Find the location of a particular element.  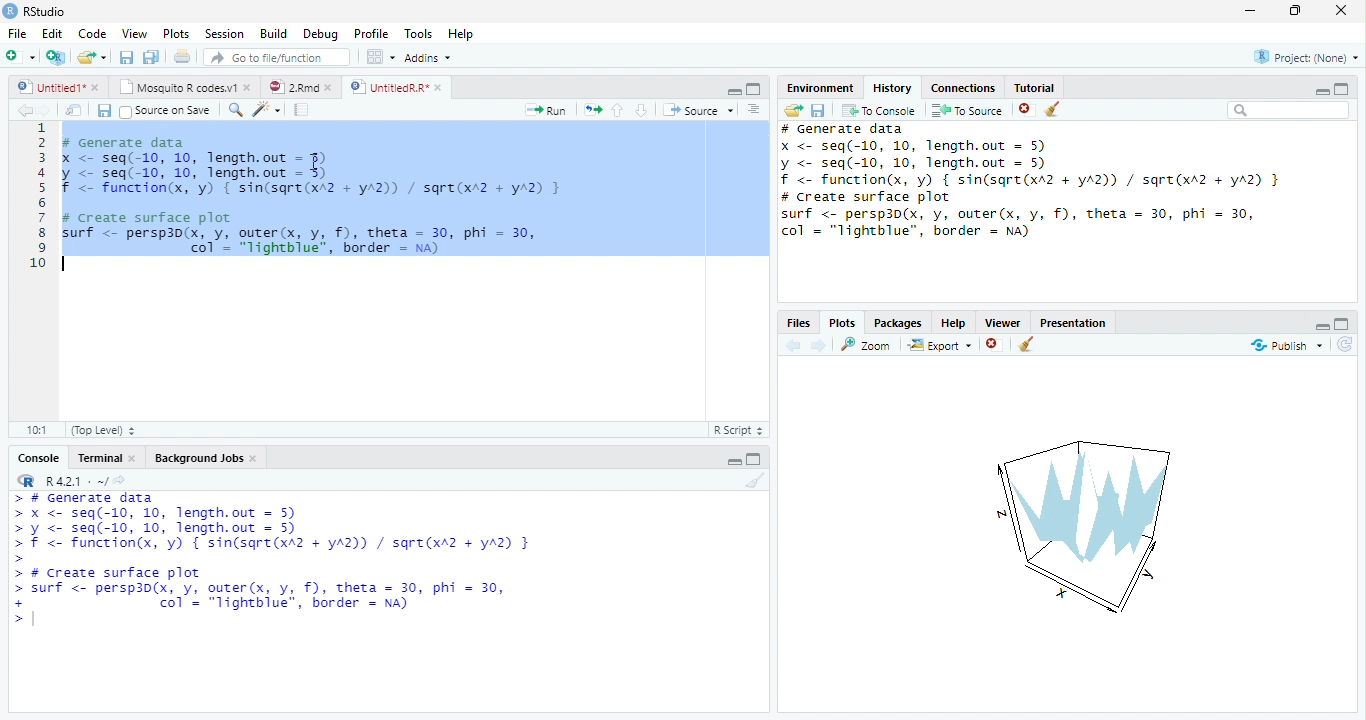

Go to next section/chunk is located at coordinates (641, 109).